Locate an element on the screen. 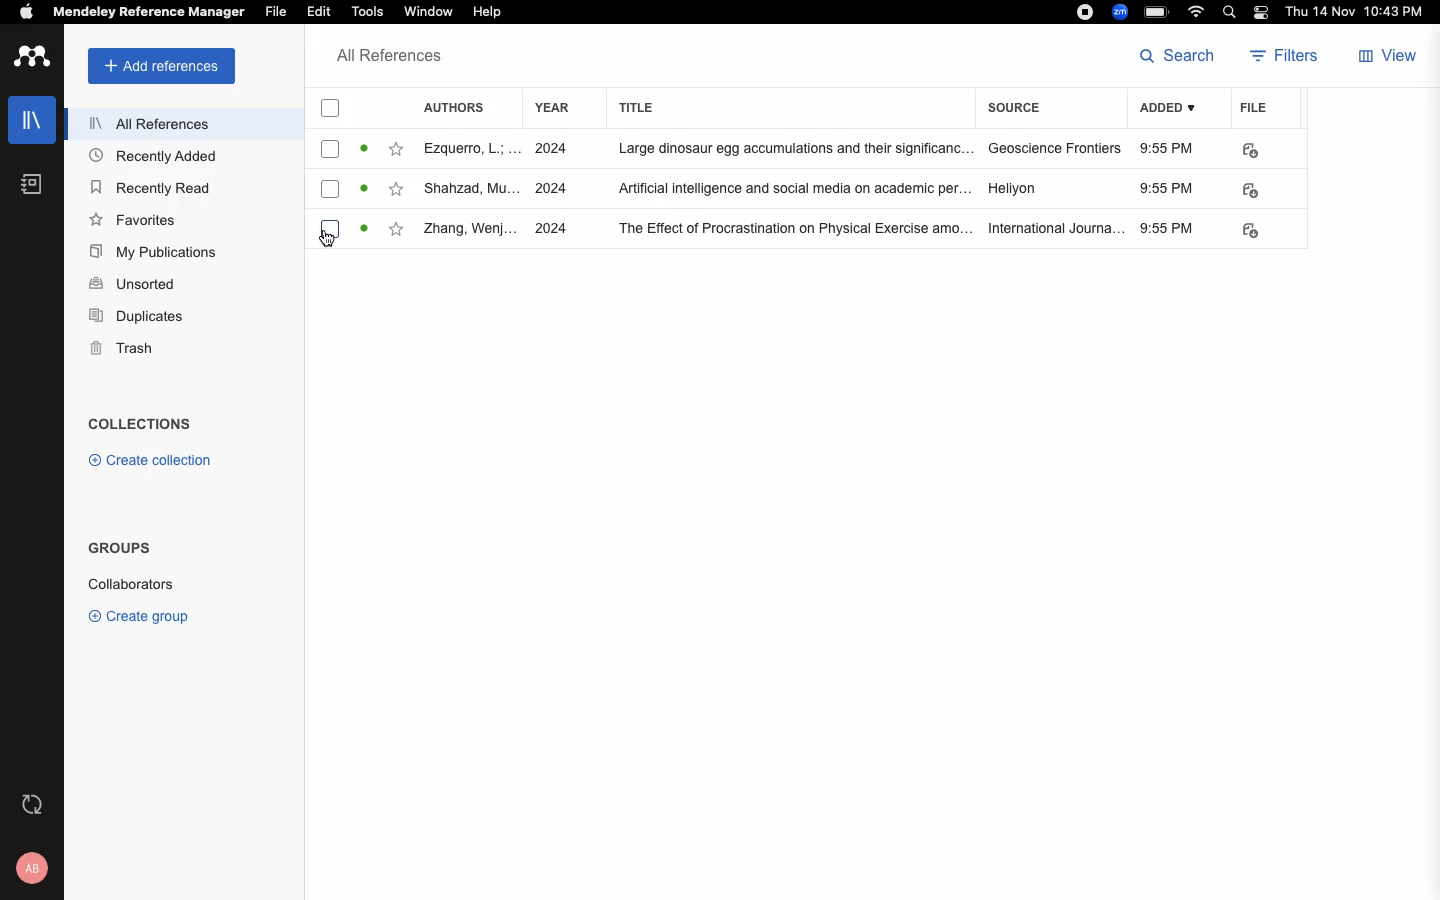  Charge is located at coordinates (1158, 14).